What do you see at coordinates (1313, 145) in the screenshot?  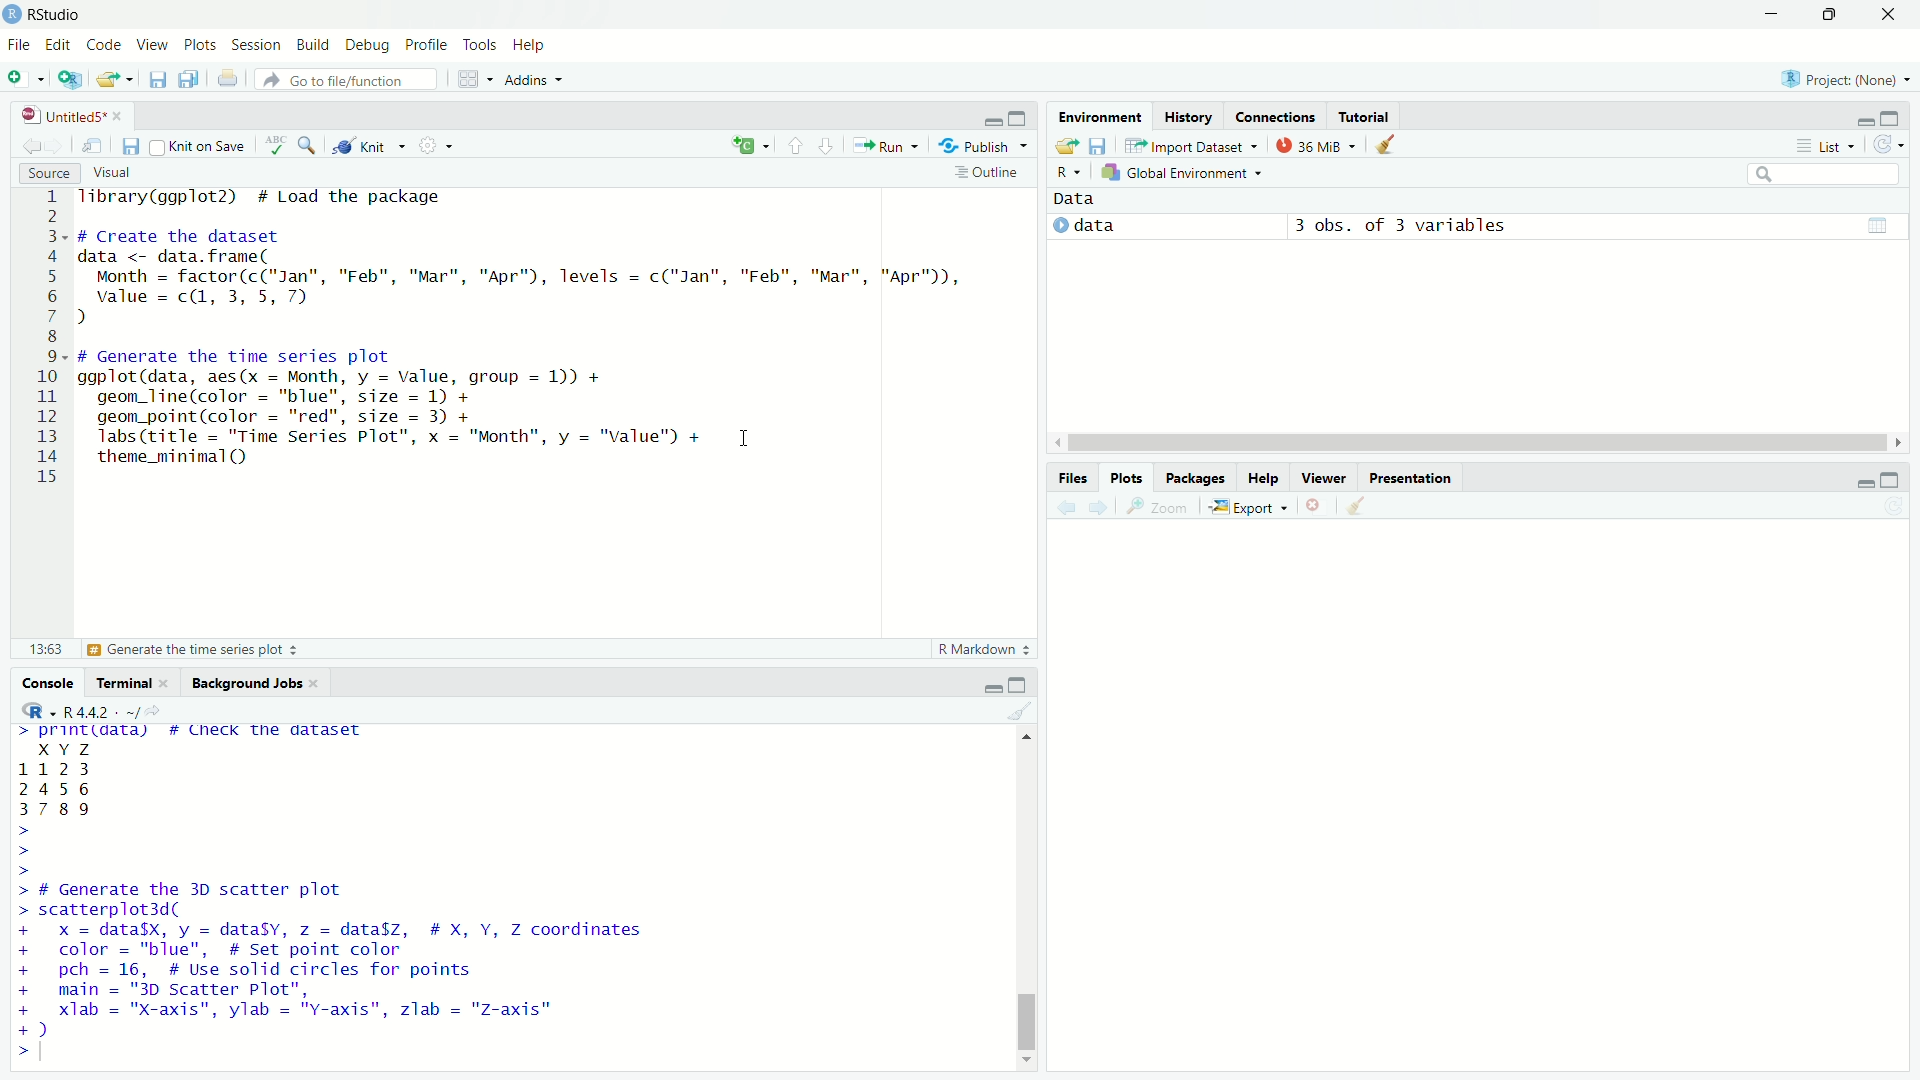 I see `36 MB` at bounding box center [1313, 145].